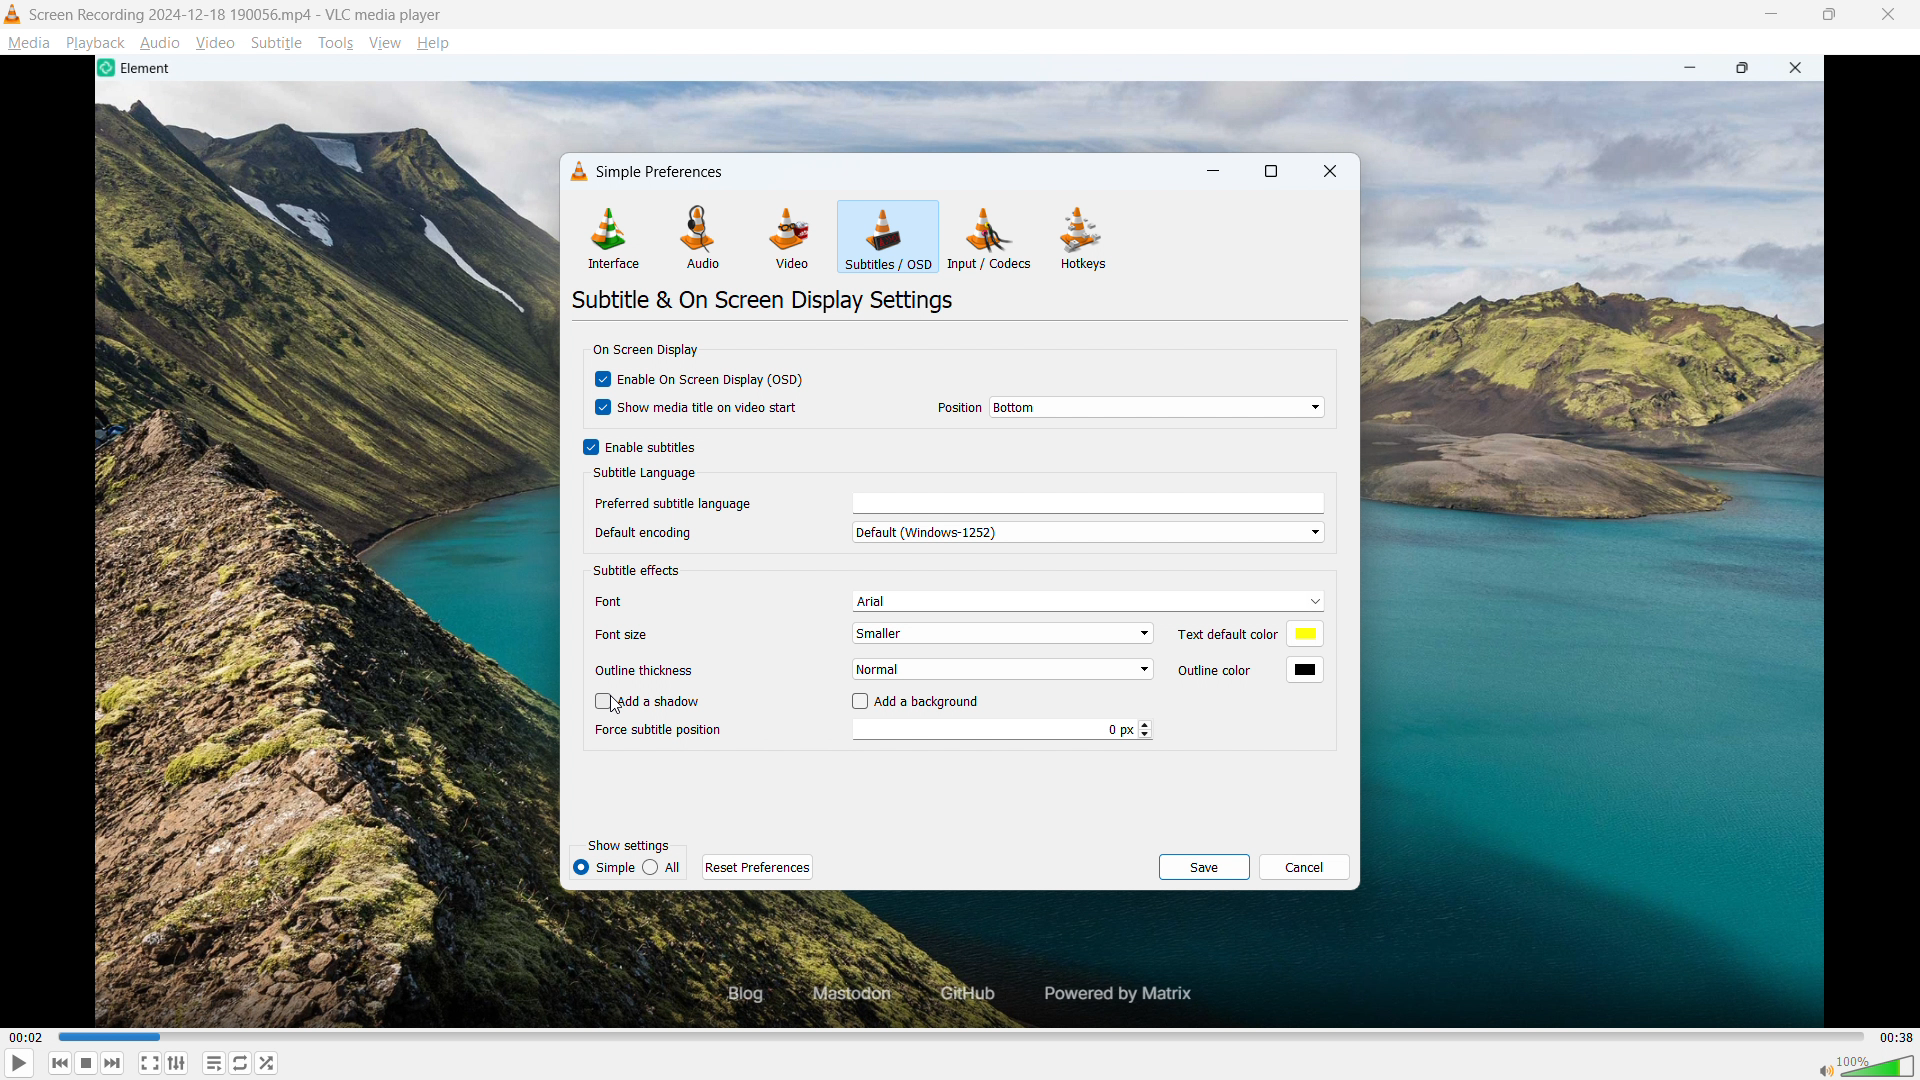 The image size is (1920, 1080). I want to click on time bar, so click(958, 1037).